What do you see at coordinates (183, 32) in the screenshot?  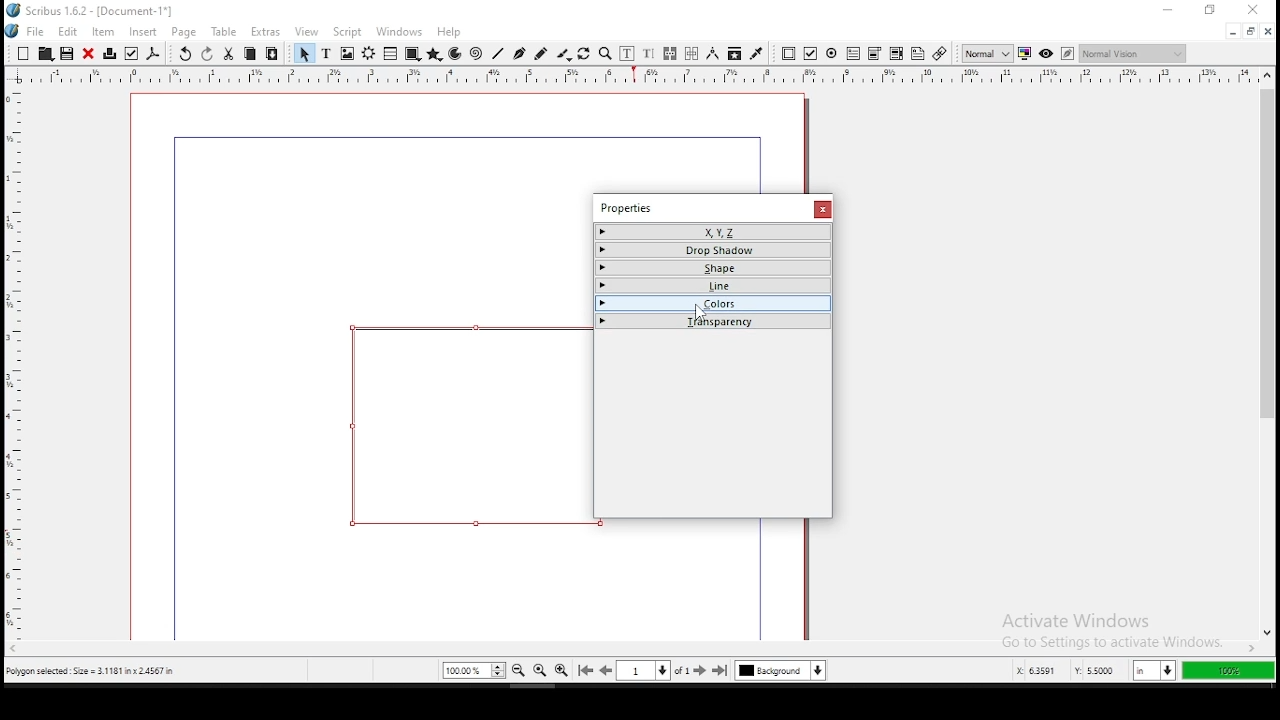 I see `page` at bounding box center [183, 32].